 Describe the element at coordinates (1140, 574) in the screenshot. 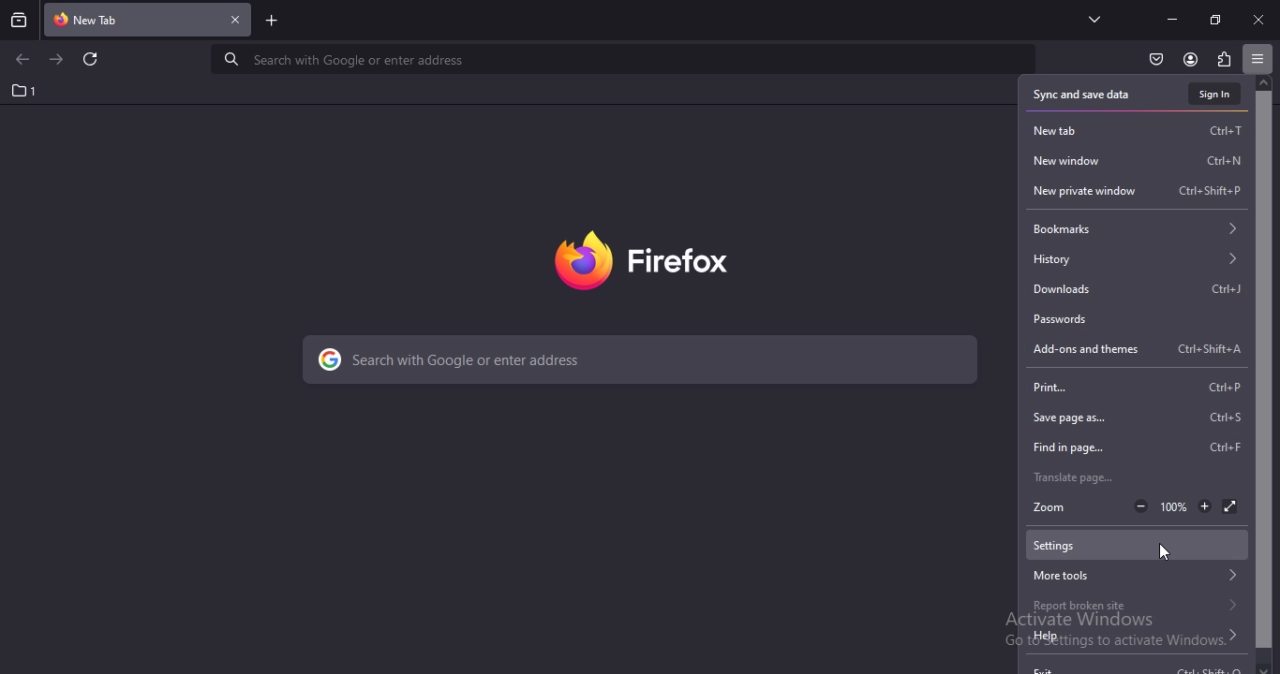

I see `more tools` at that location.